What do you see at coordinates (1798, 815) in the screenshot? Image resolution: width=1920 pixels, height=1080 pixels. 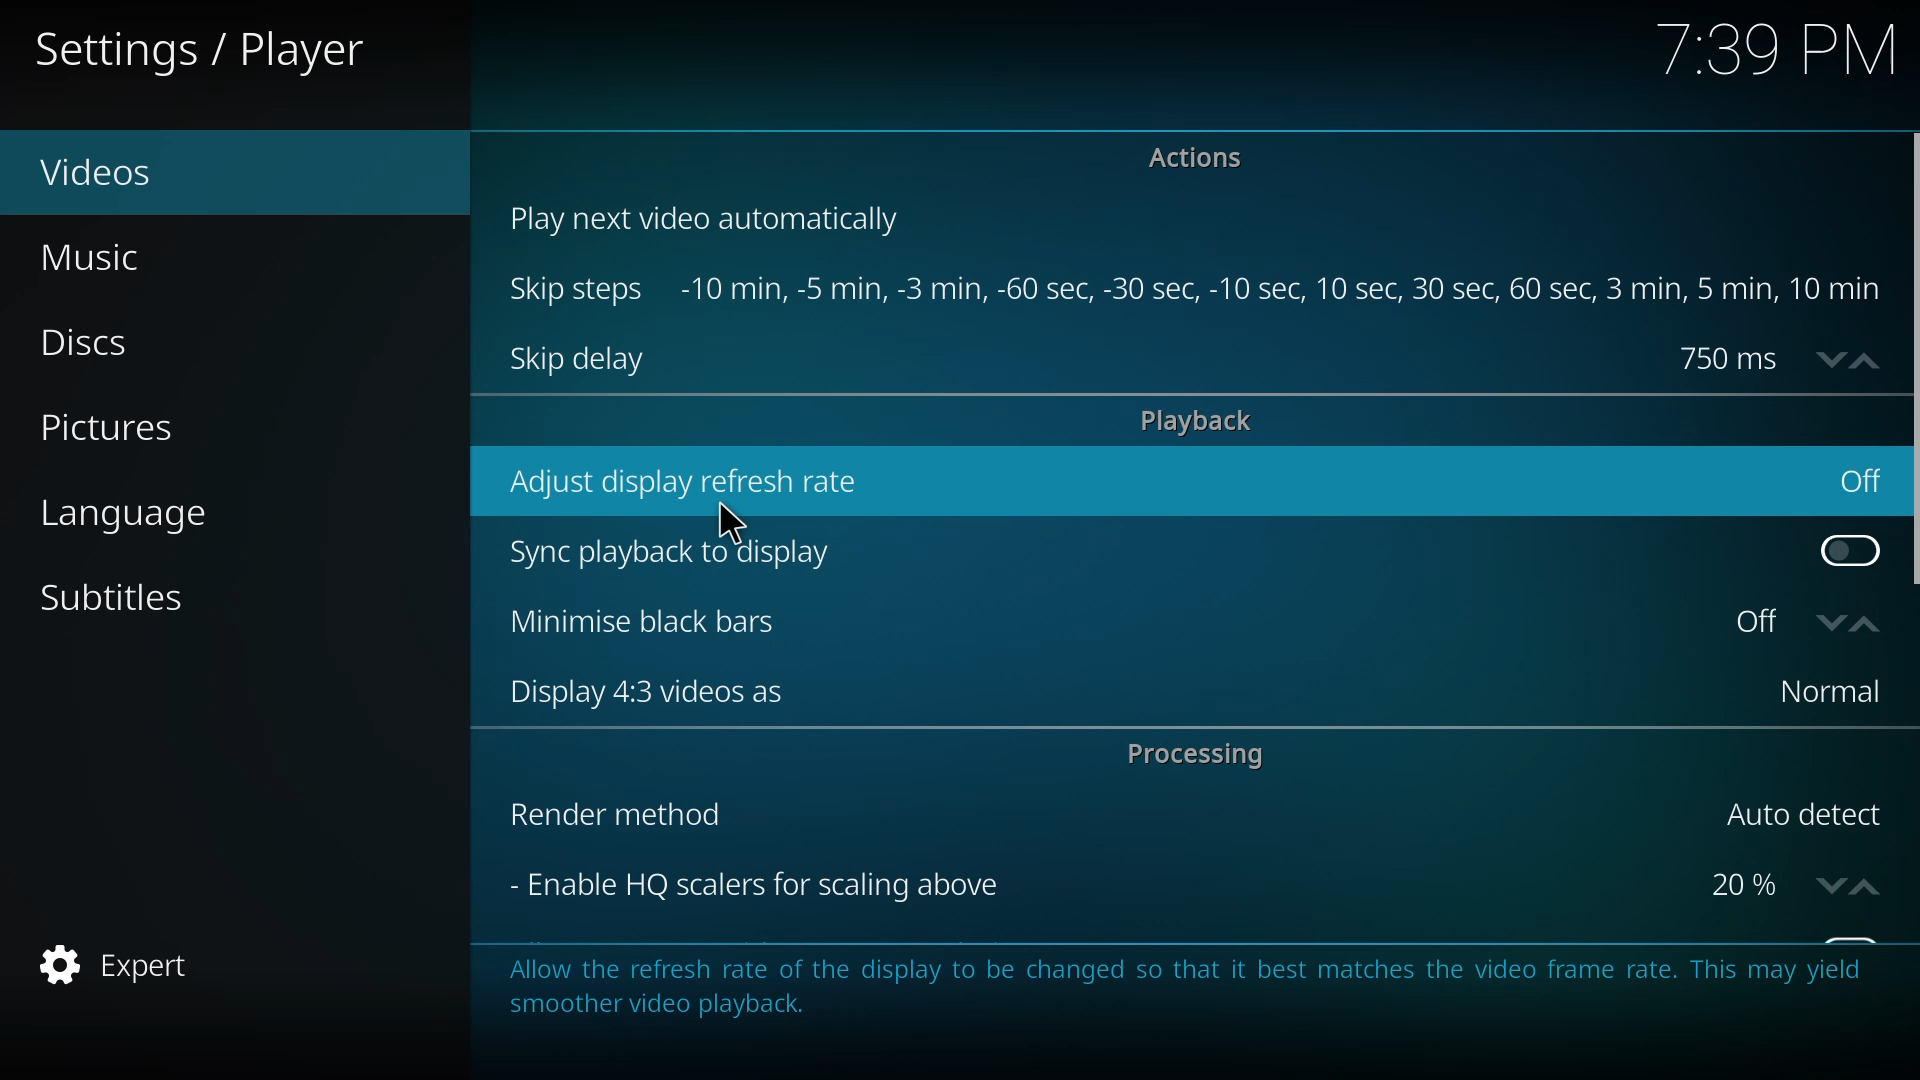 I see `auto detect` at bounding box center [1798, 815].